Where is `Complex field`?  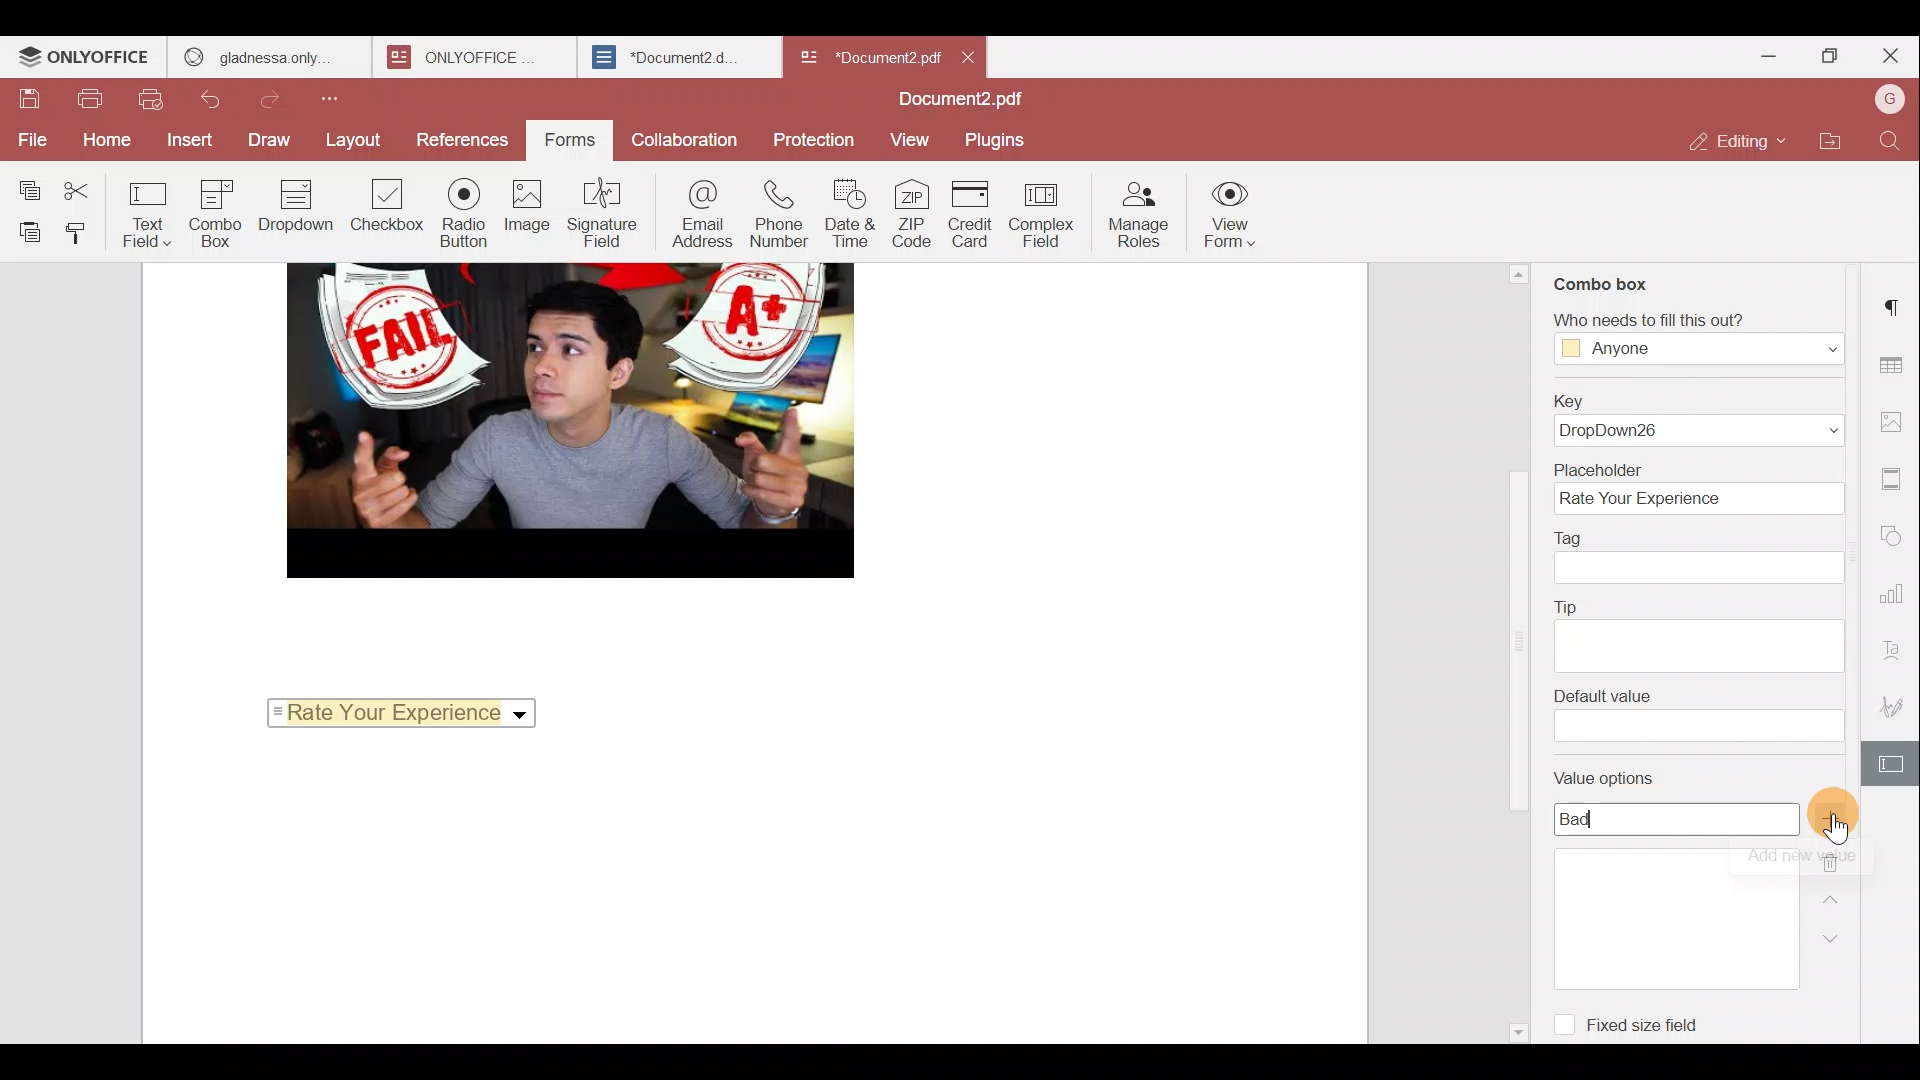
Complex field is located at coordinates (1044, 218).